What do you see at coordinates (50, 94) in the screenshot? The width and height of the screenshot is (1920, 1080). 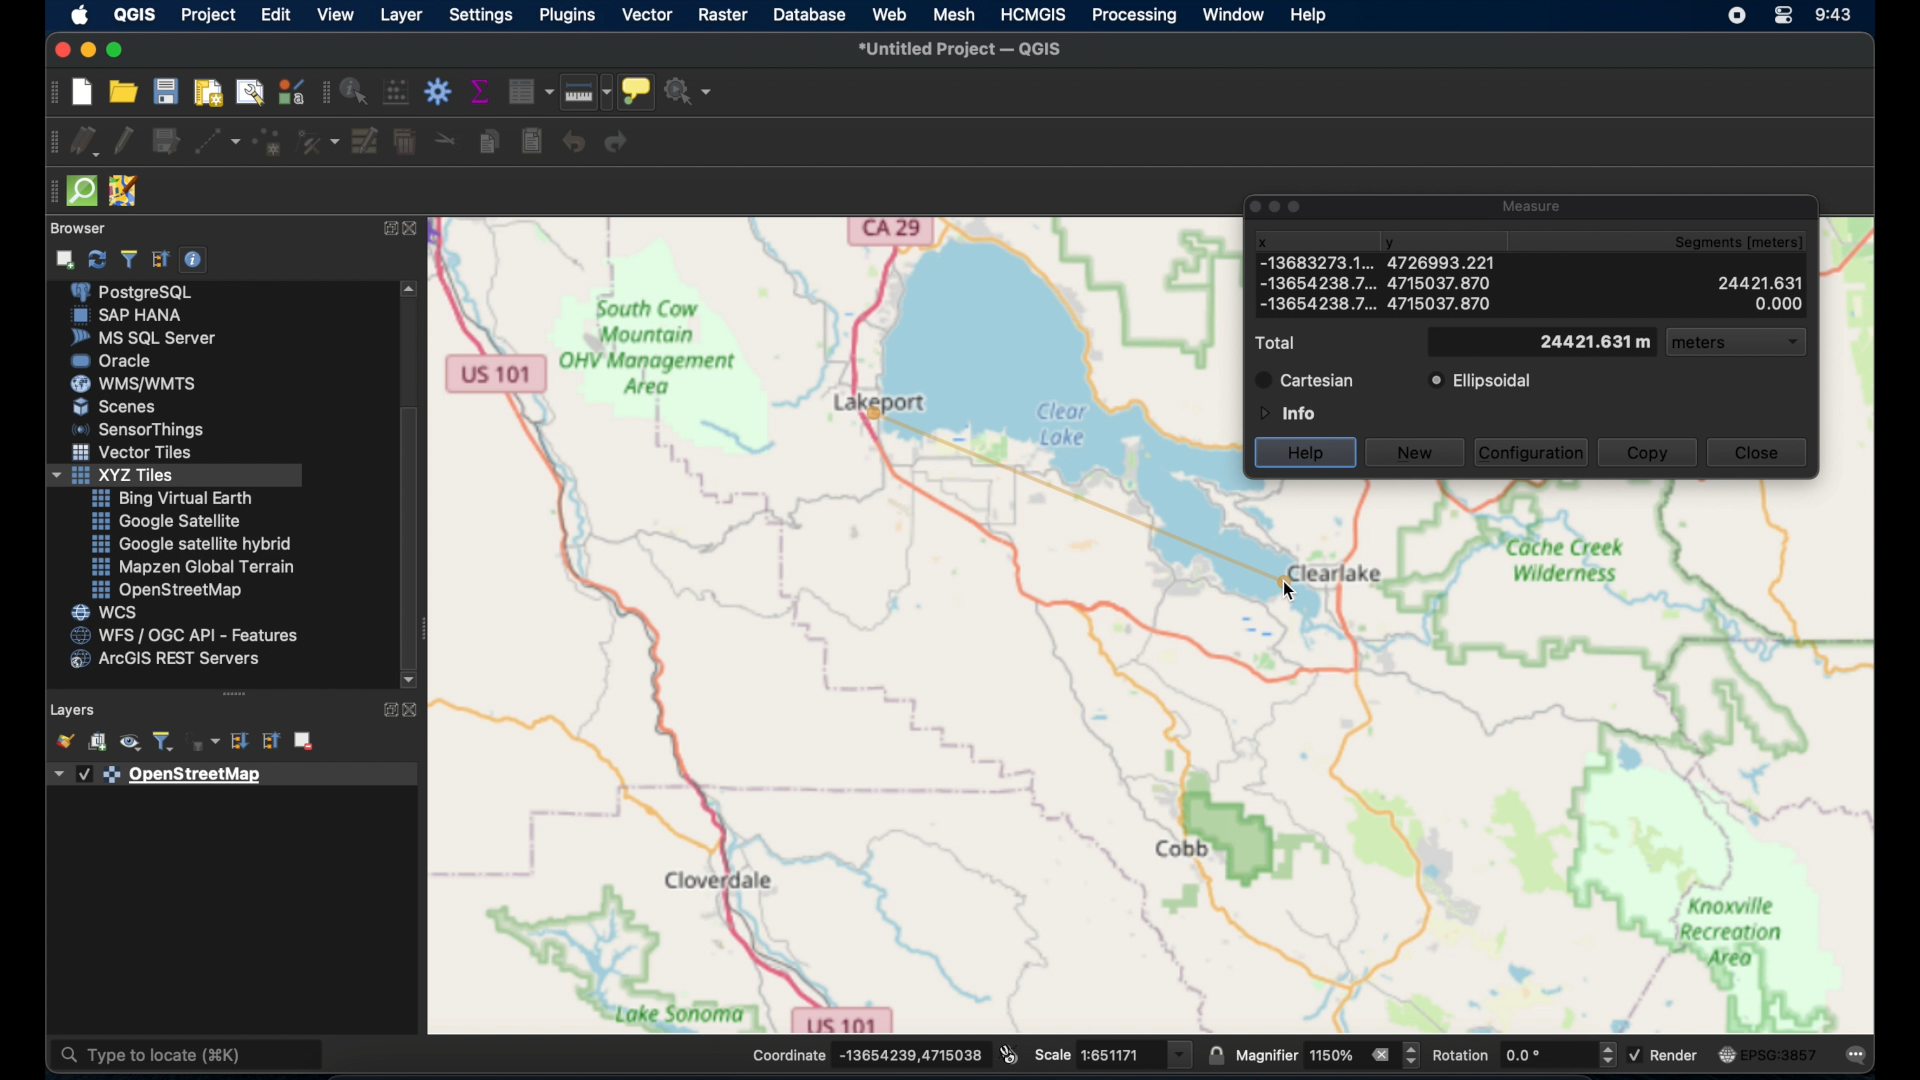 I see `project toolbar` at bounding box center [50, 94].